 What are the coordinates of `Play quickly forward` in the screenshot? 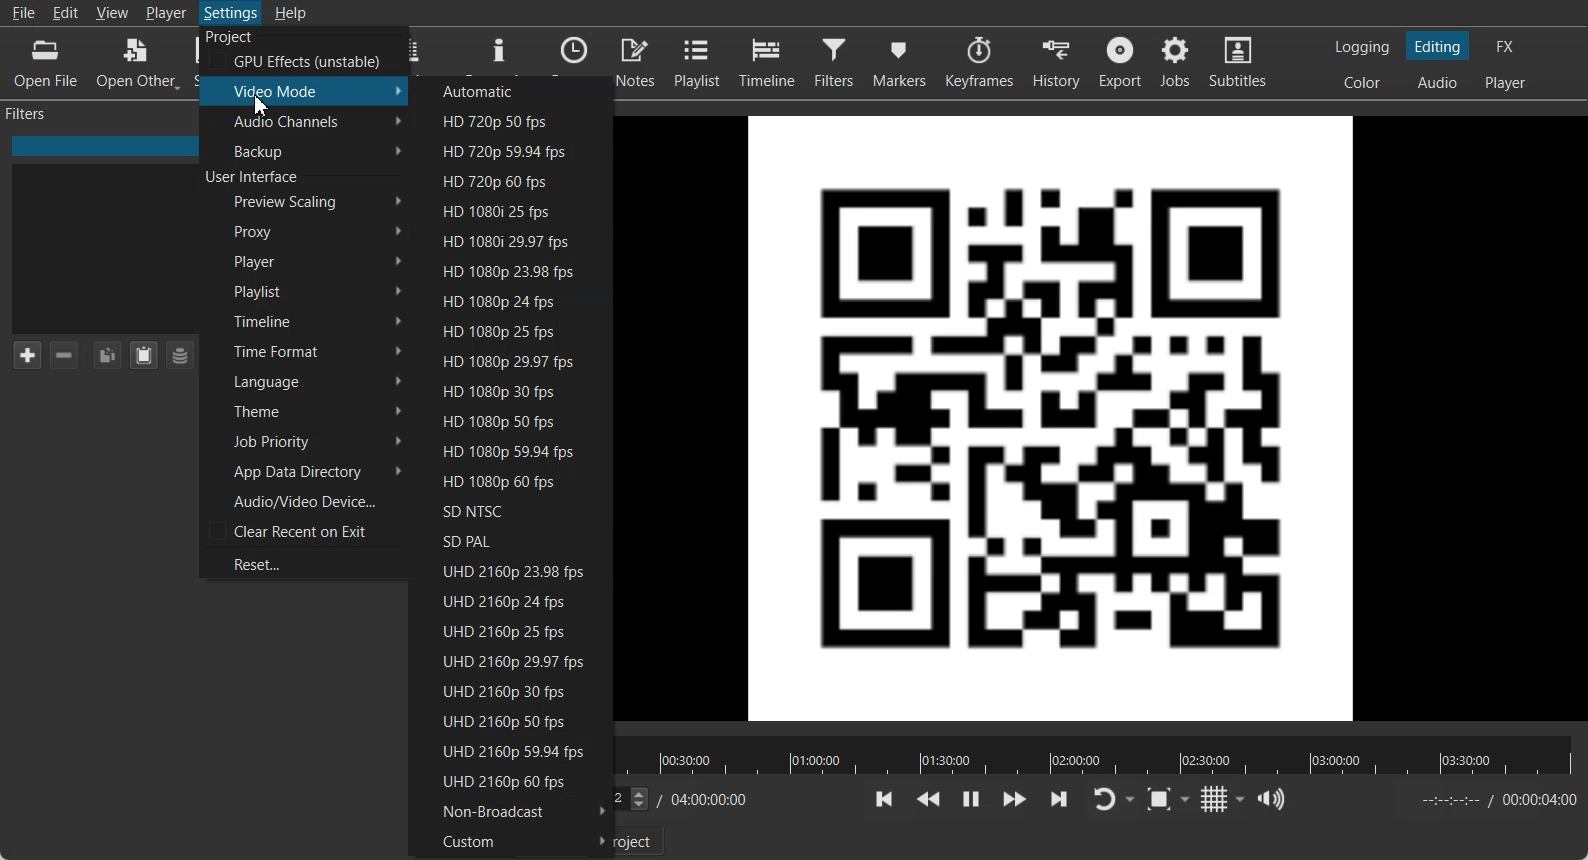 It's located at (1015, 800).